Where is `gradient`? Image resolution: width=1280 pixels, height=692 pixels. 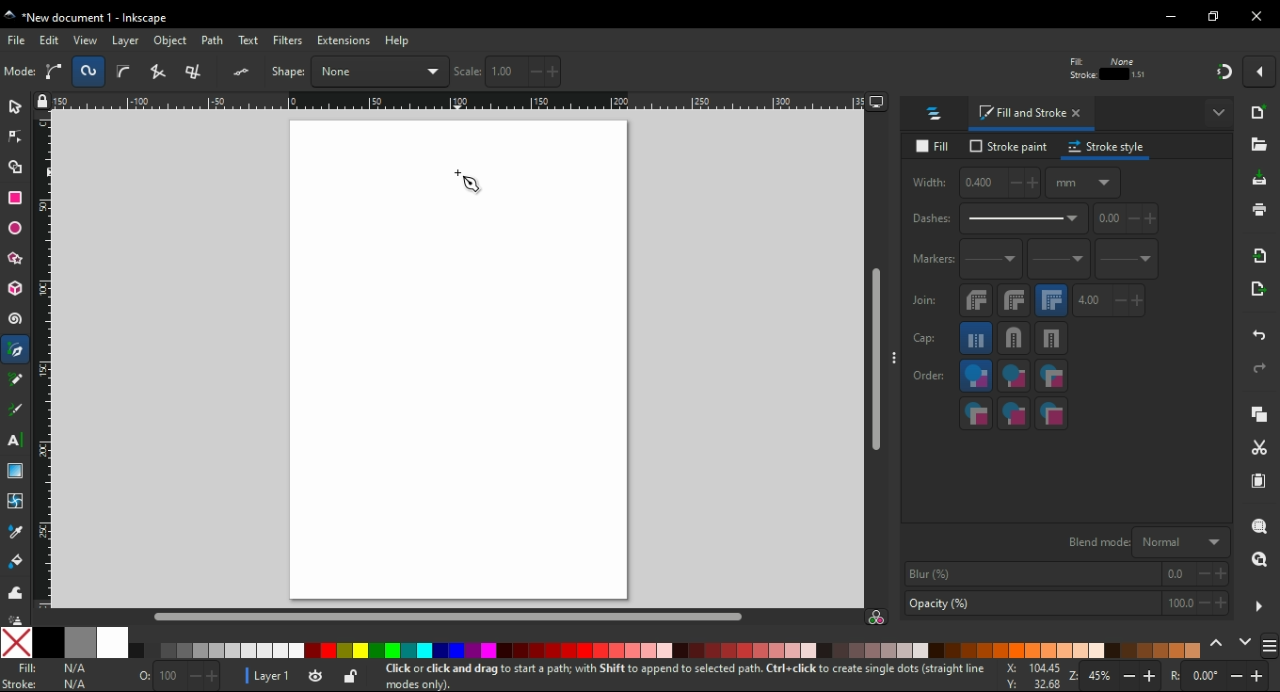
gradient is located at coordinates (15, 471).